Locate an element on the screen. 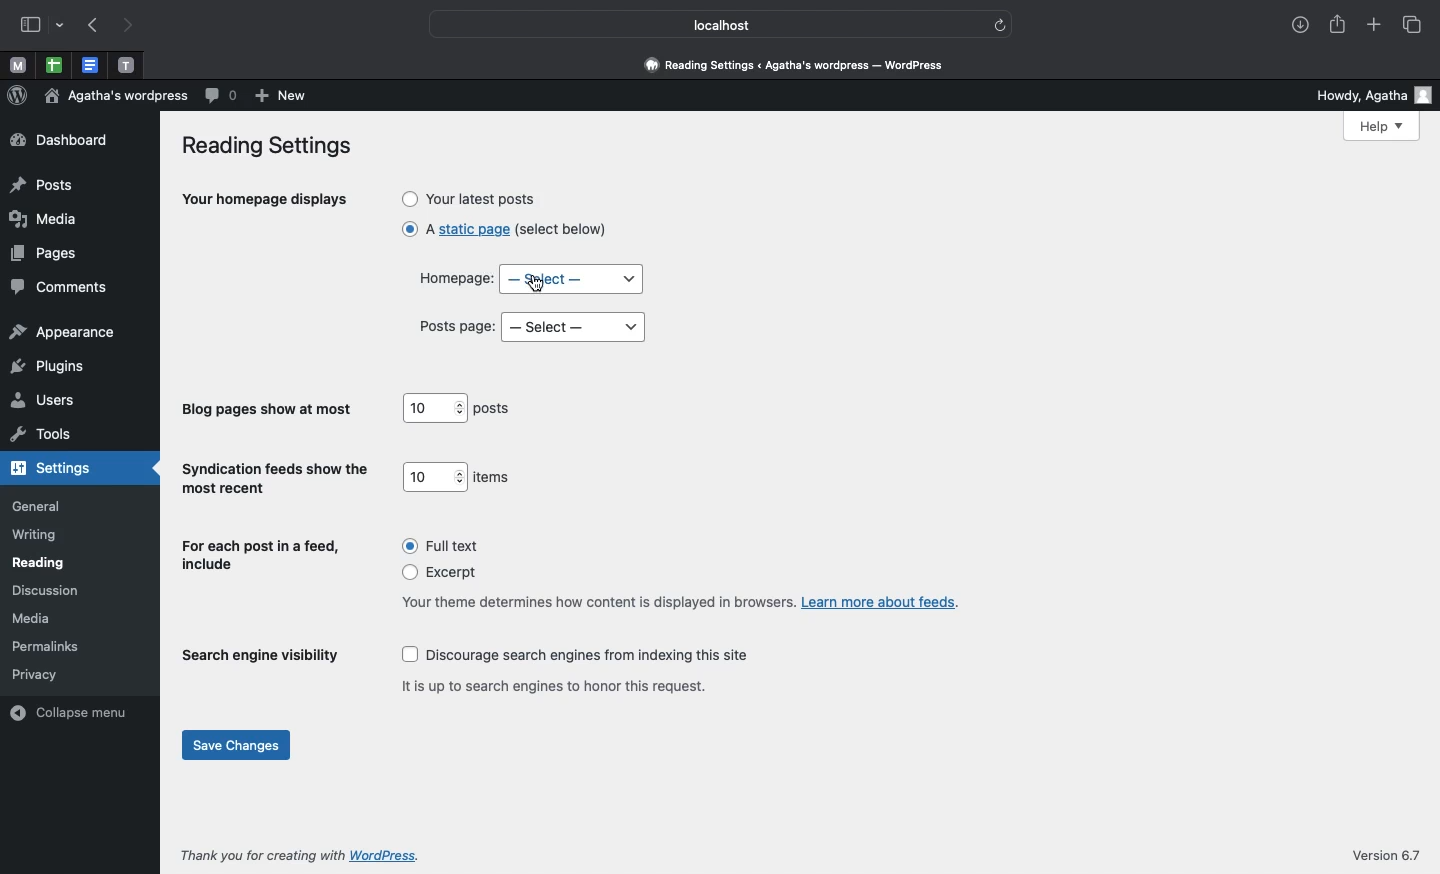 The width and height of the screenshot is (1440, 874). cursor is located at coordinates (534, 285).